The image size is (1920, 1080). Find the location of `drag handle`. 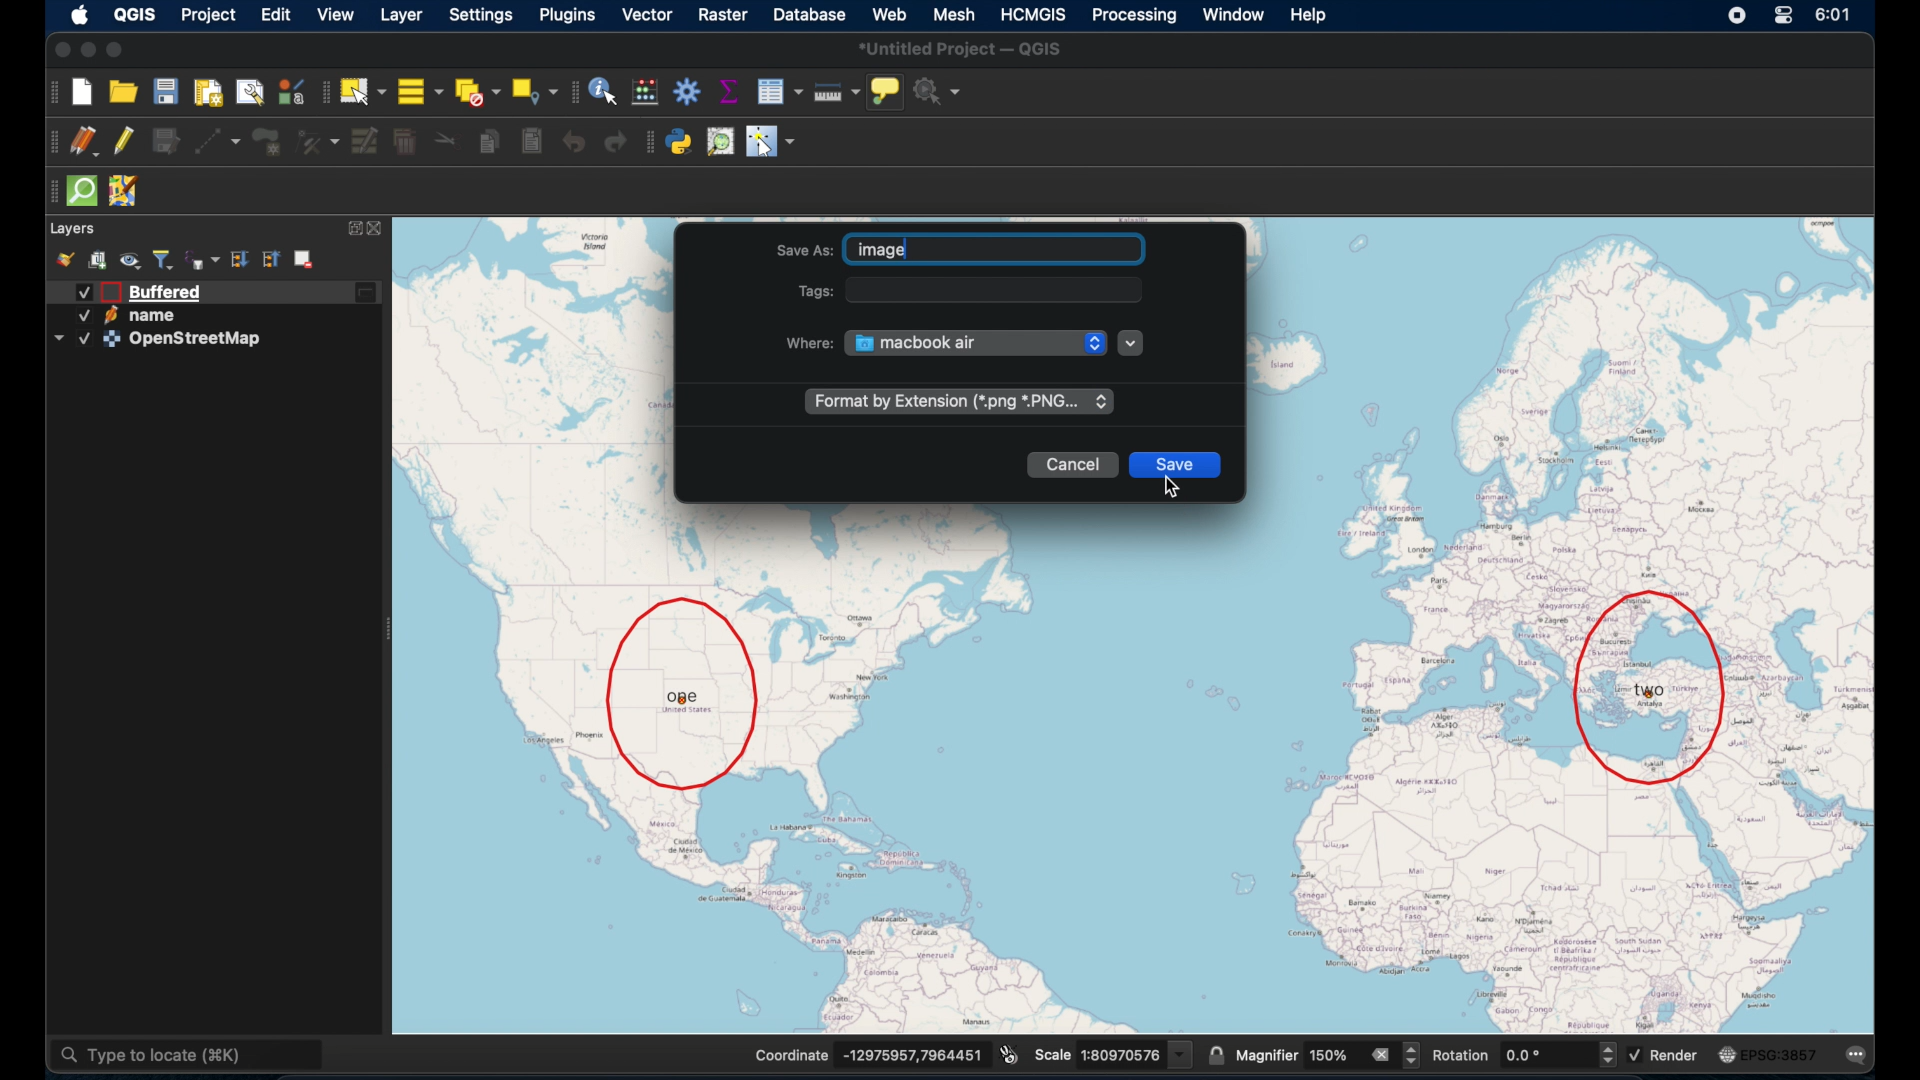

drag handle is located at coordinates (51, 142).